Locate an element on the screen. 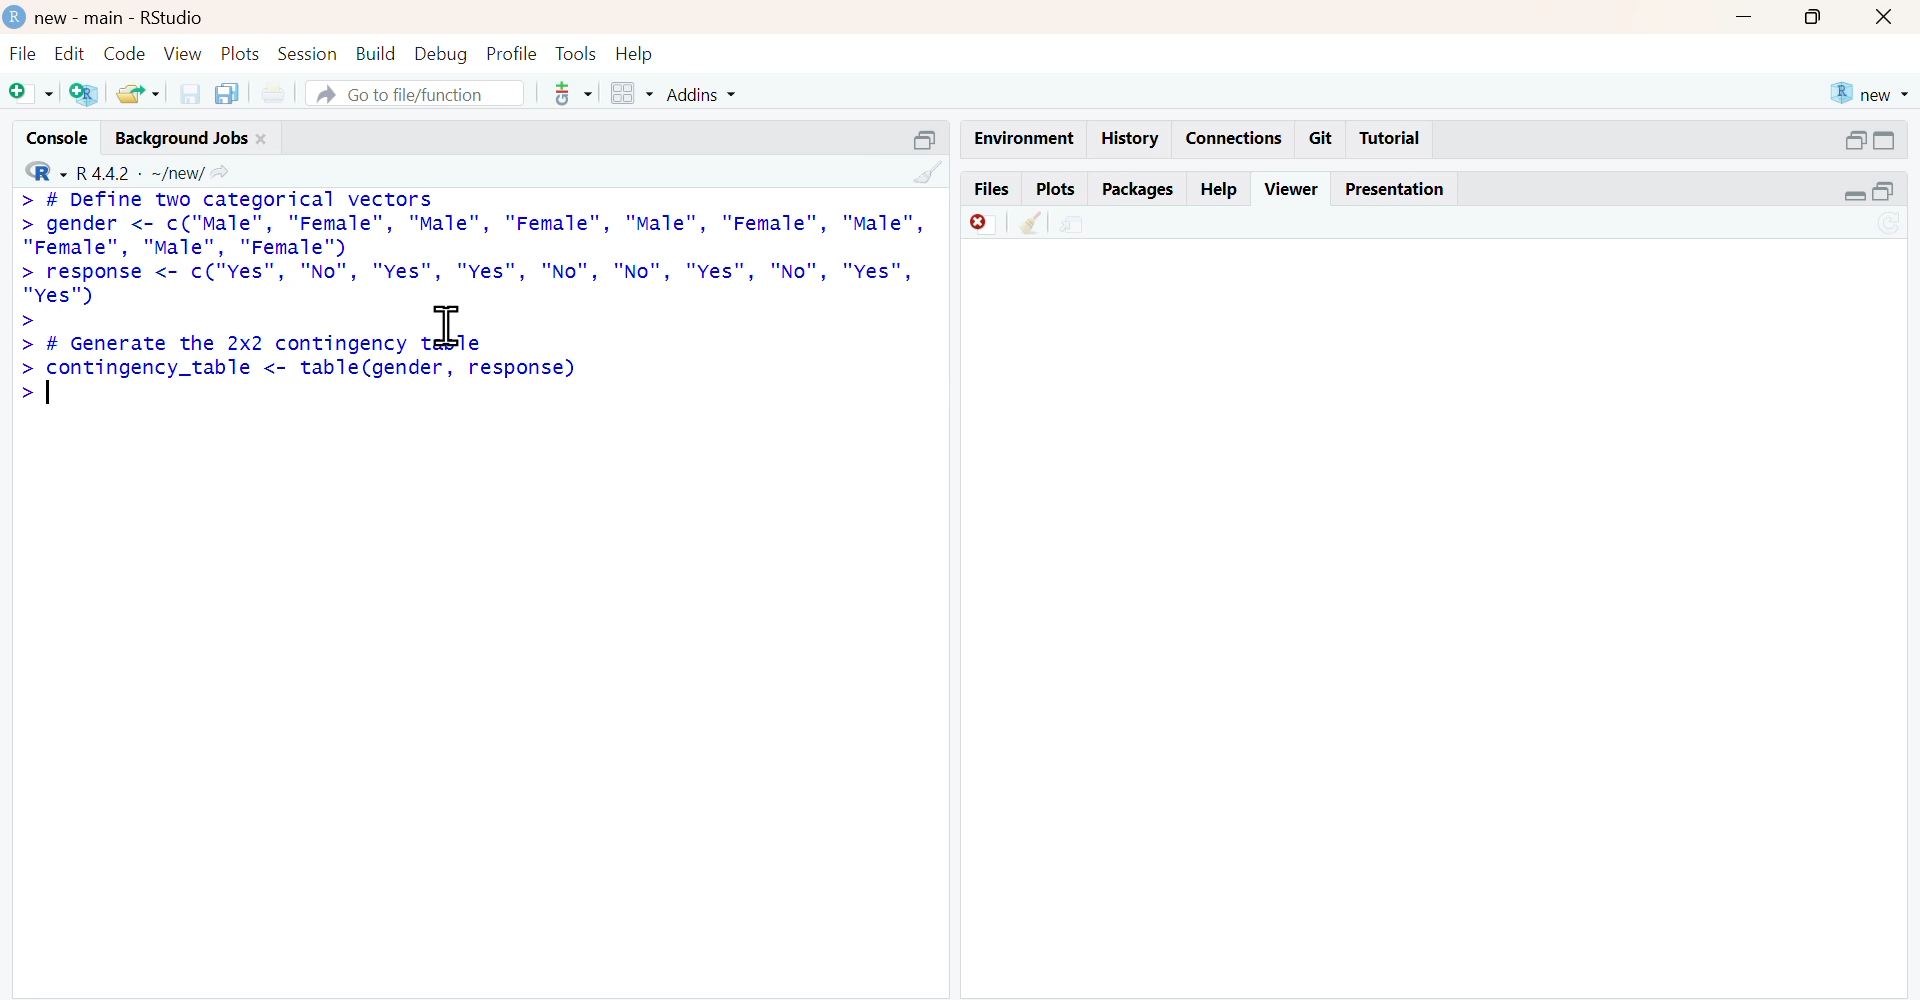  addins is located at coordinates (701, 95).